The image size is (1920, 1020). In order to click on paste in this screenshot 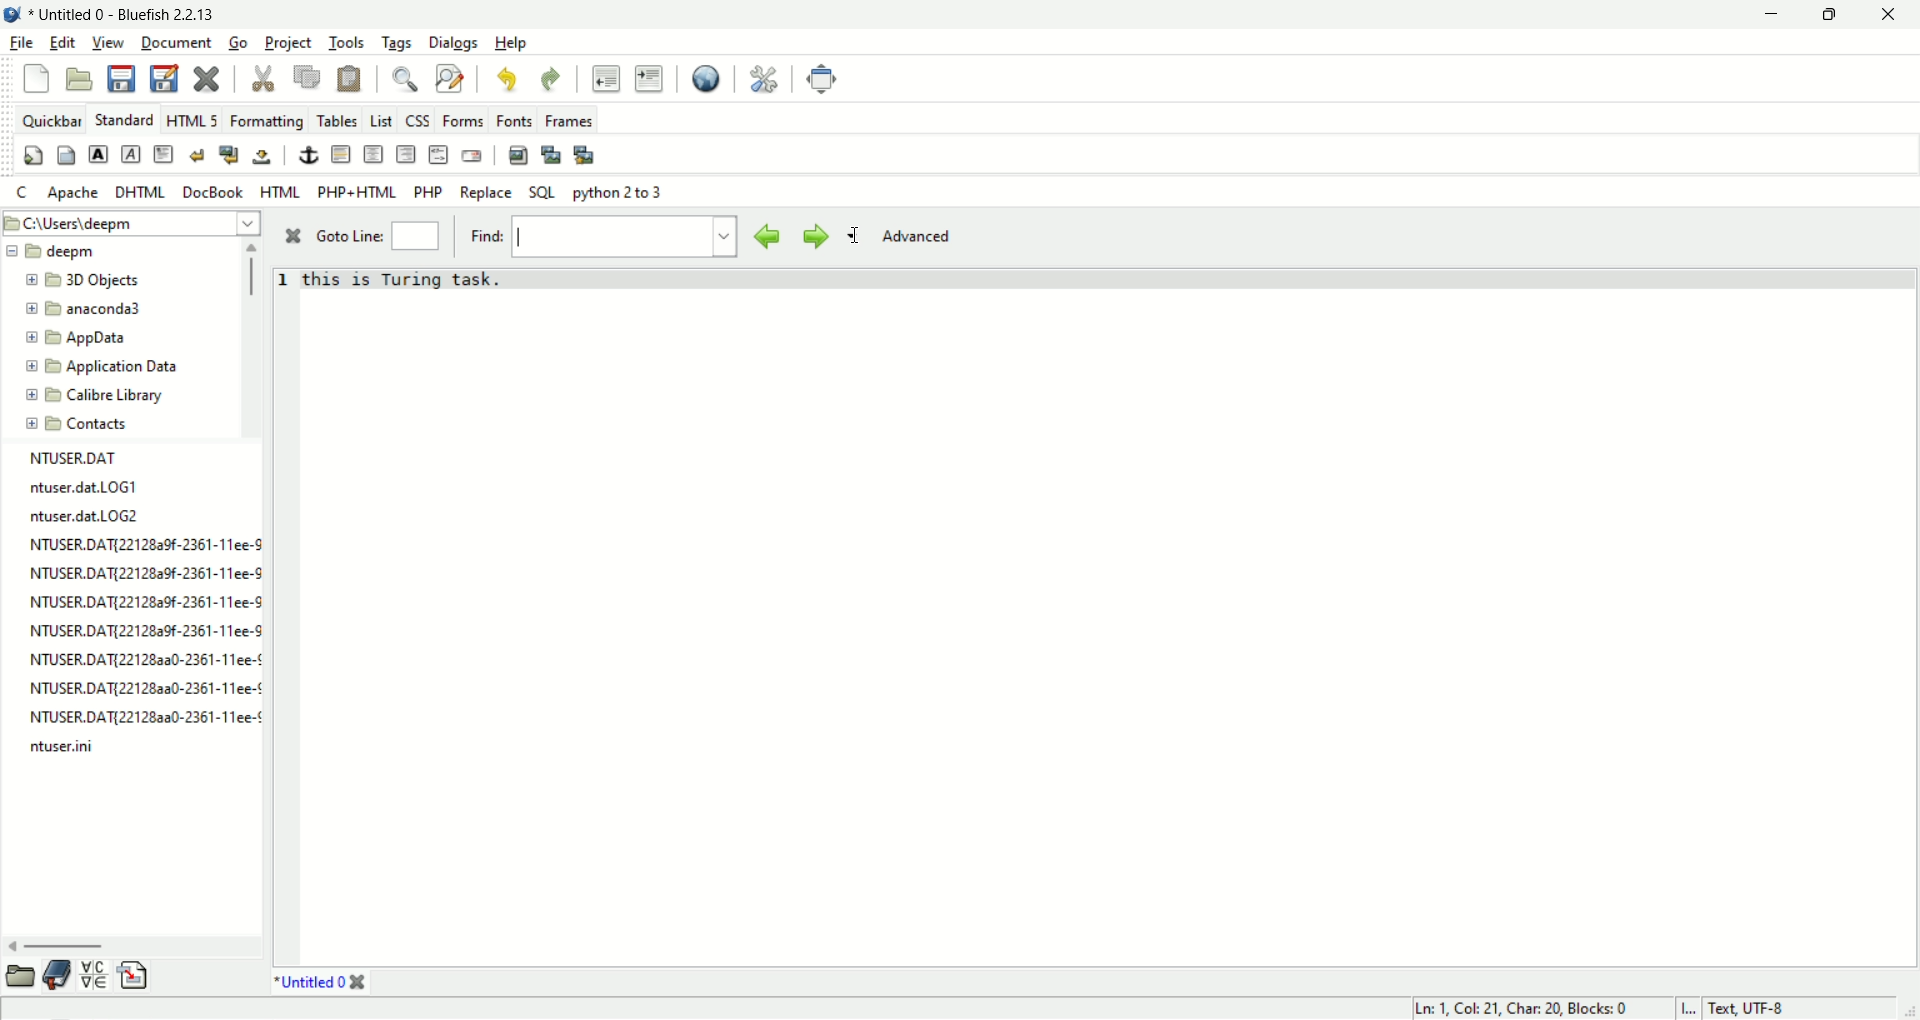, I will do `click(349, 80)`.